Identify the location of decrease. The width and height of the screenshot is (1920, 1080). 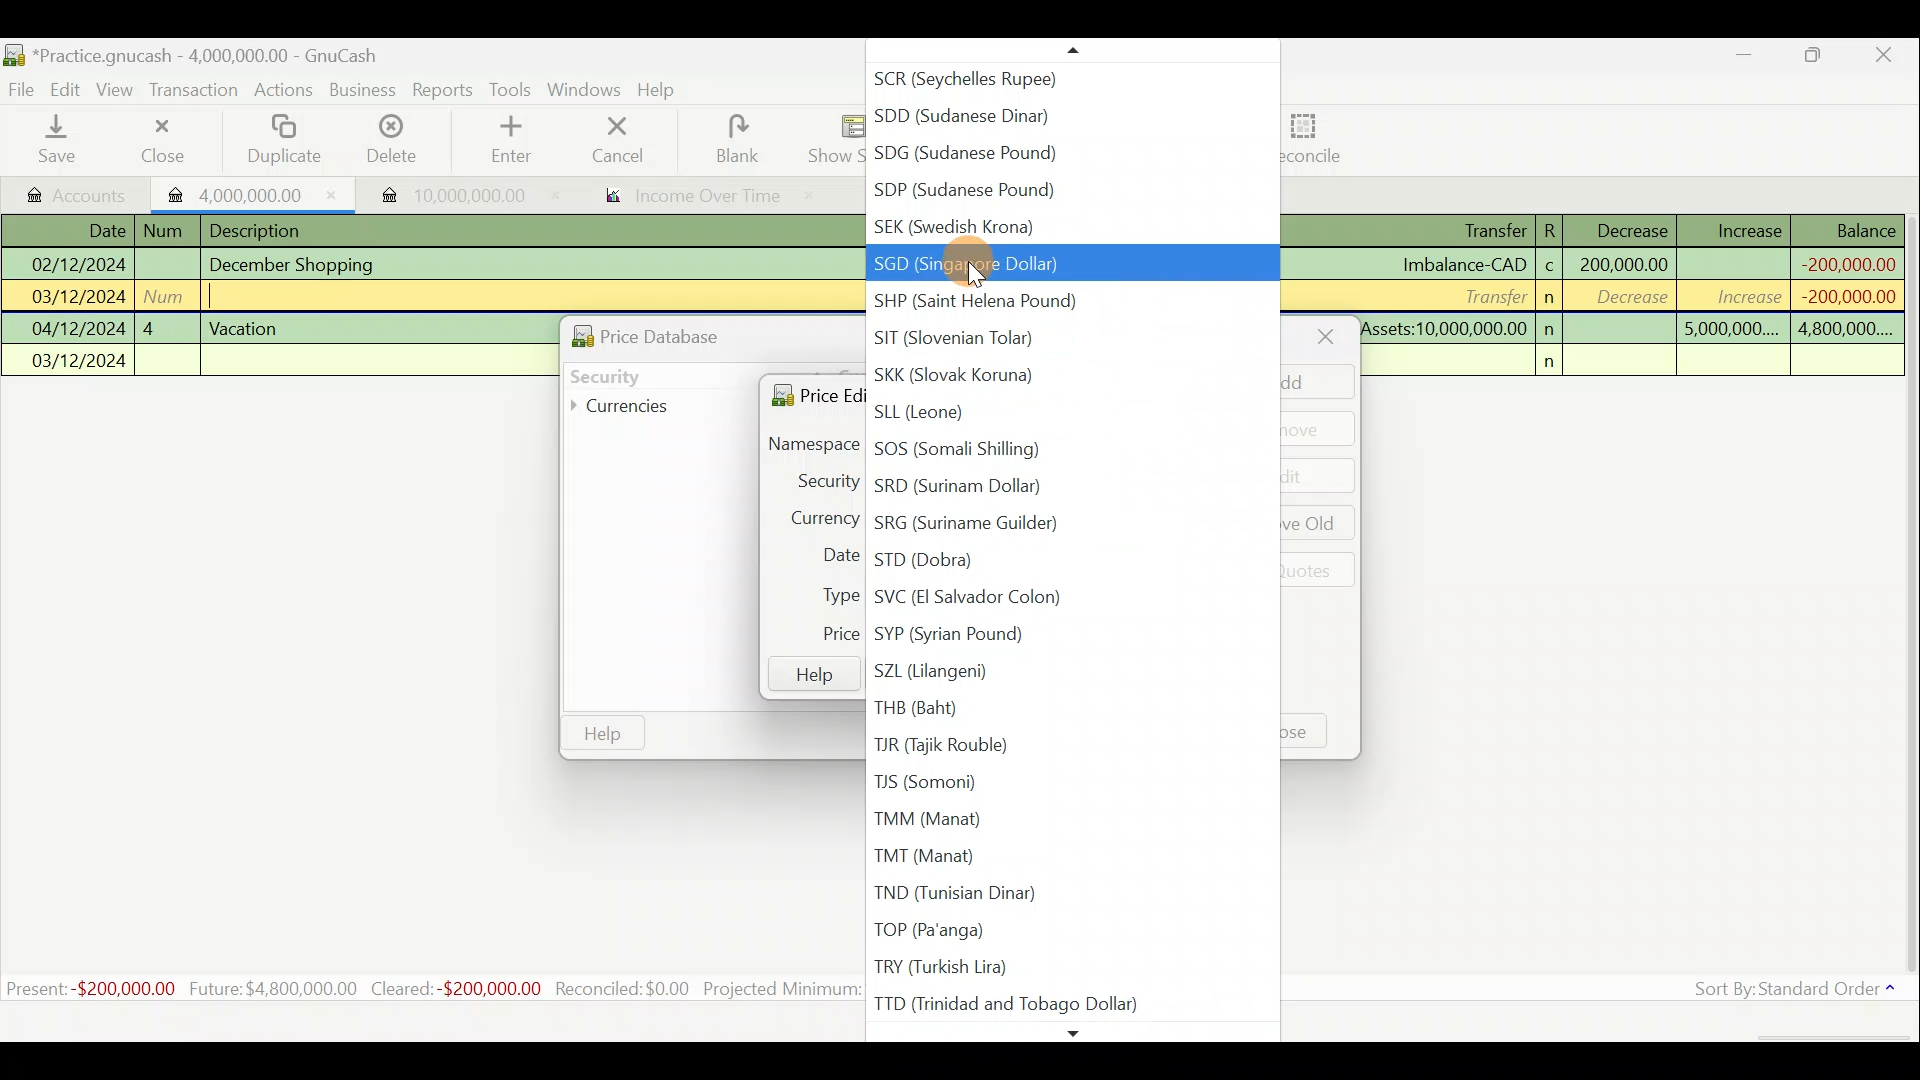
(1626, 299).